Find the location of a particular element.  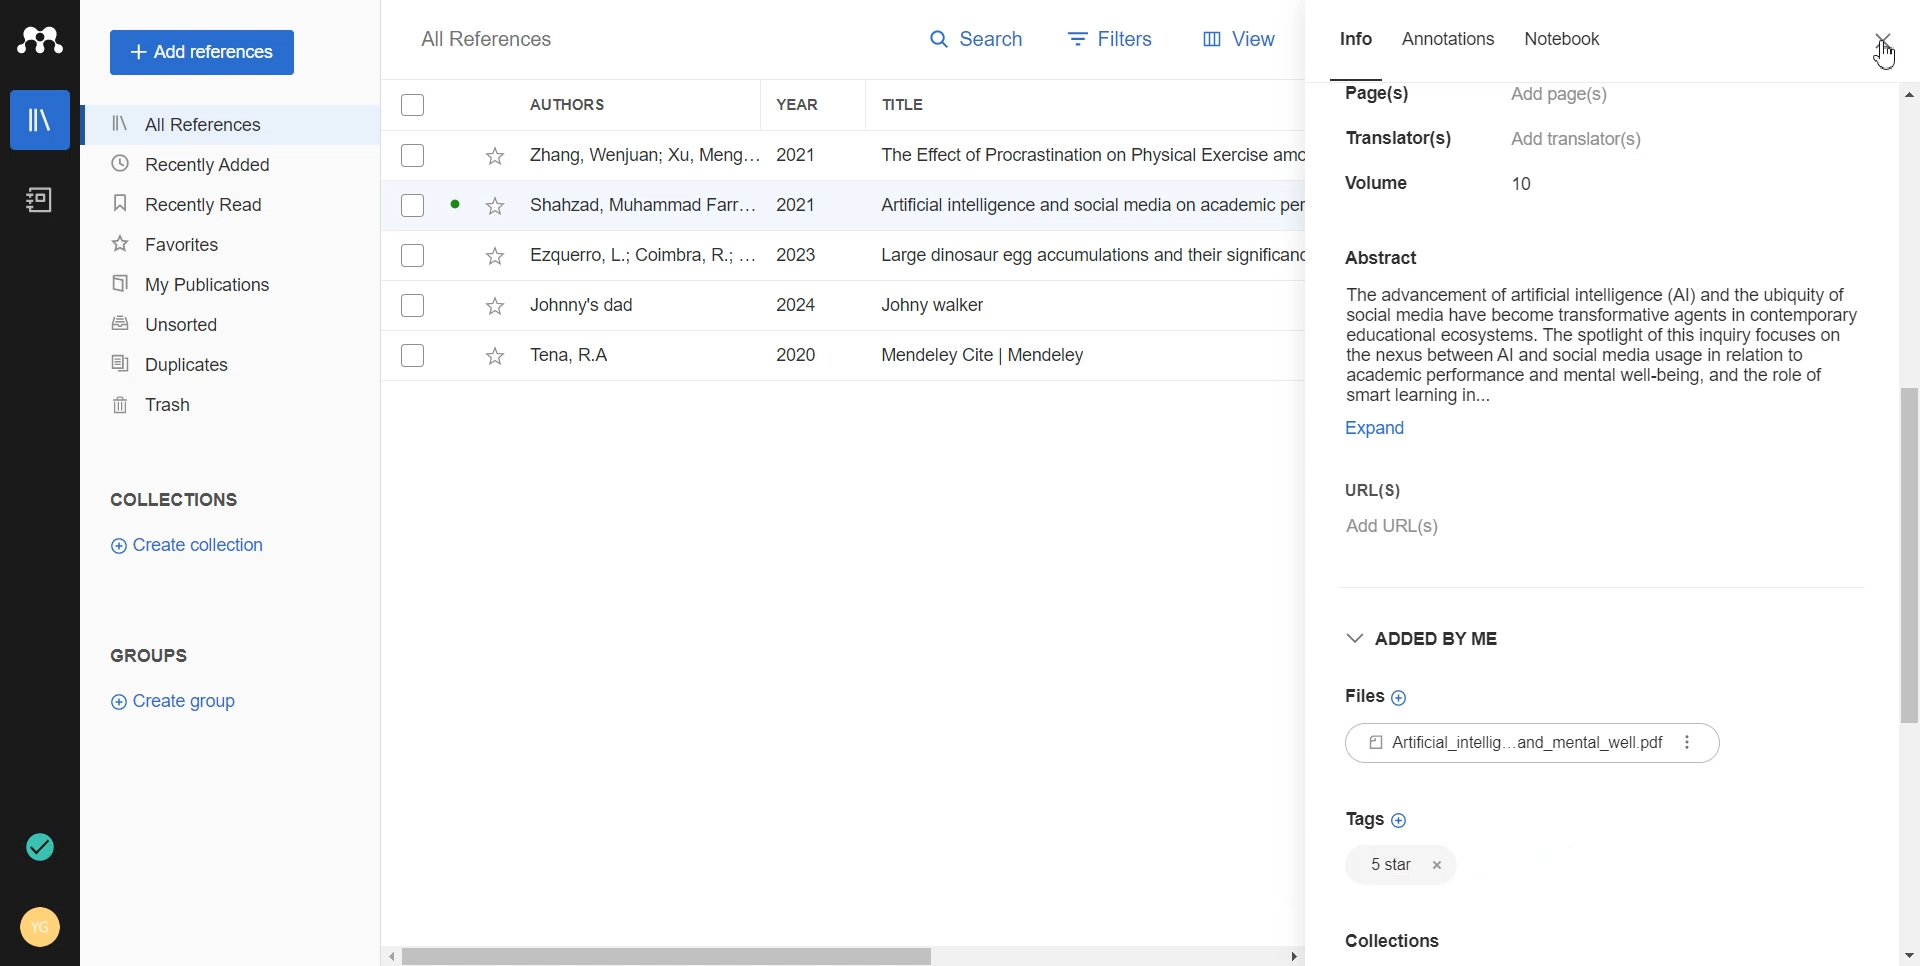

Info is located at coordinates (1356, 51).